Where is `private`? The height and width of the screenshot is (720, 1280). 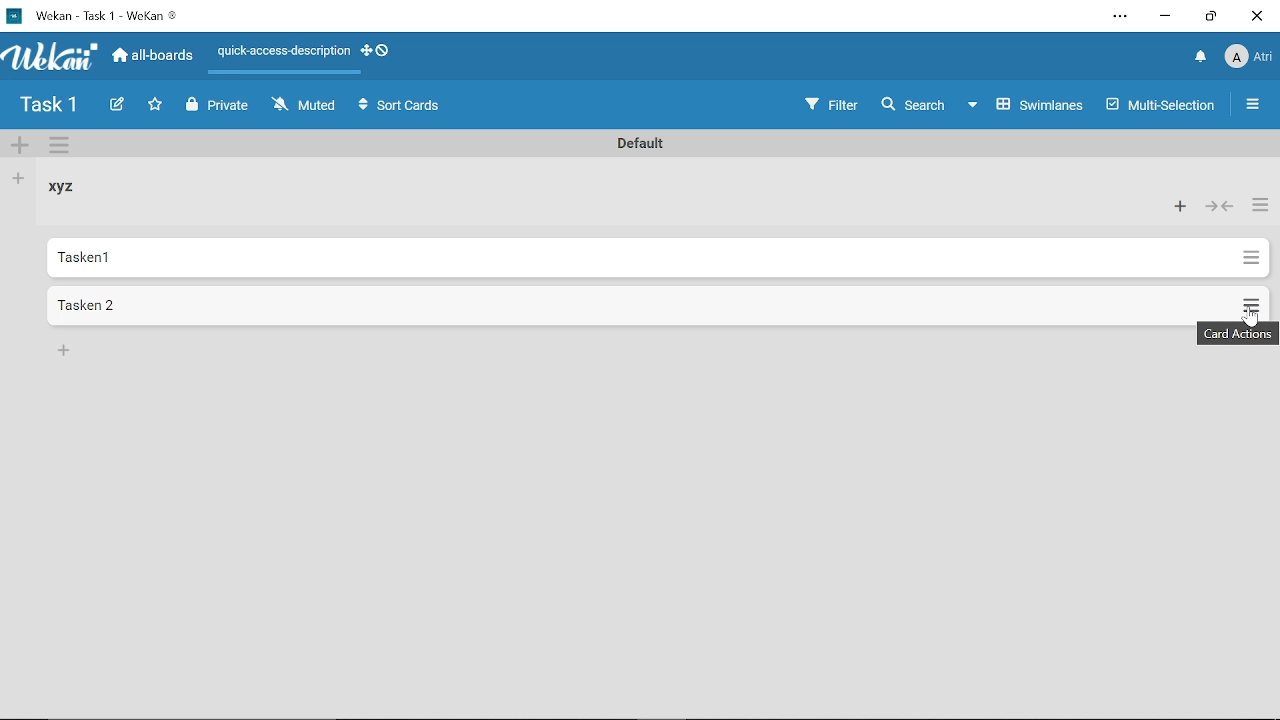 private is located at coordinates (222, 107).